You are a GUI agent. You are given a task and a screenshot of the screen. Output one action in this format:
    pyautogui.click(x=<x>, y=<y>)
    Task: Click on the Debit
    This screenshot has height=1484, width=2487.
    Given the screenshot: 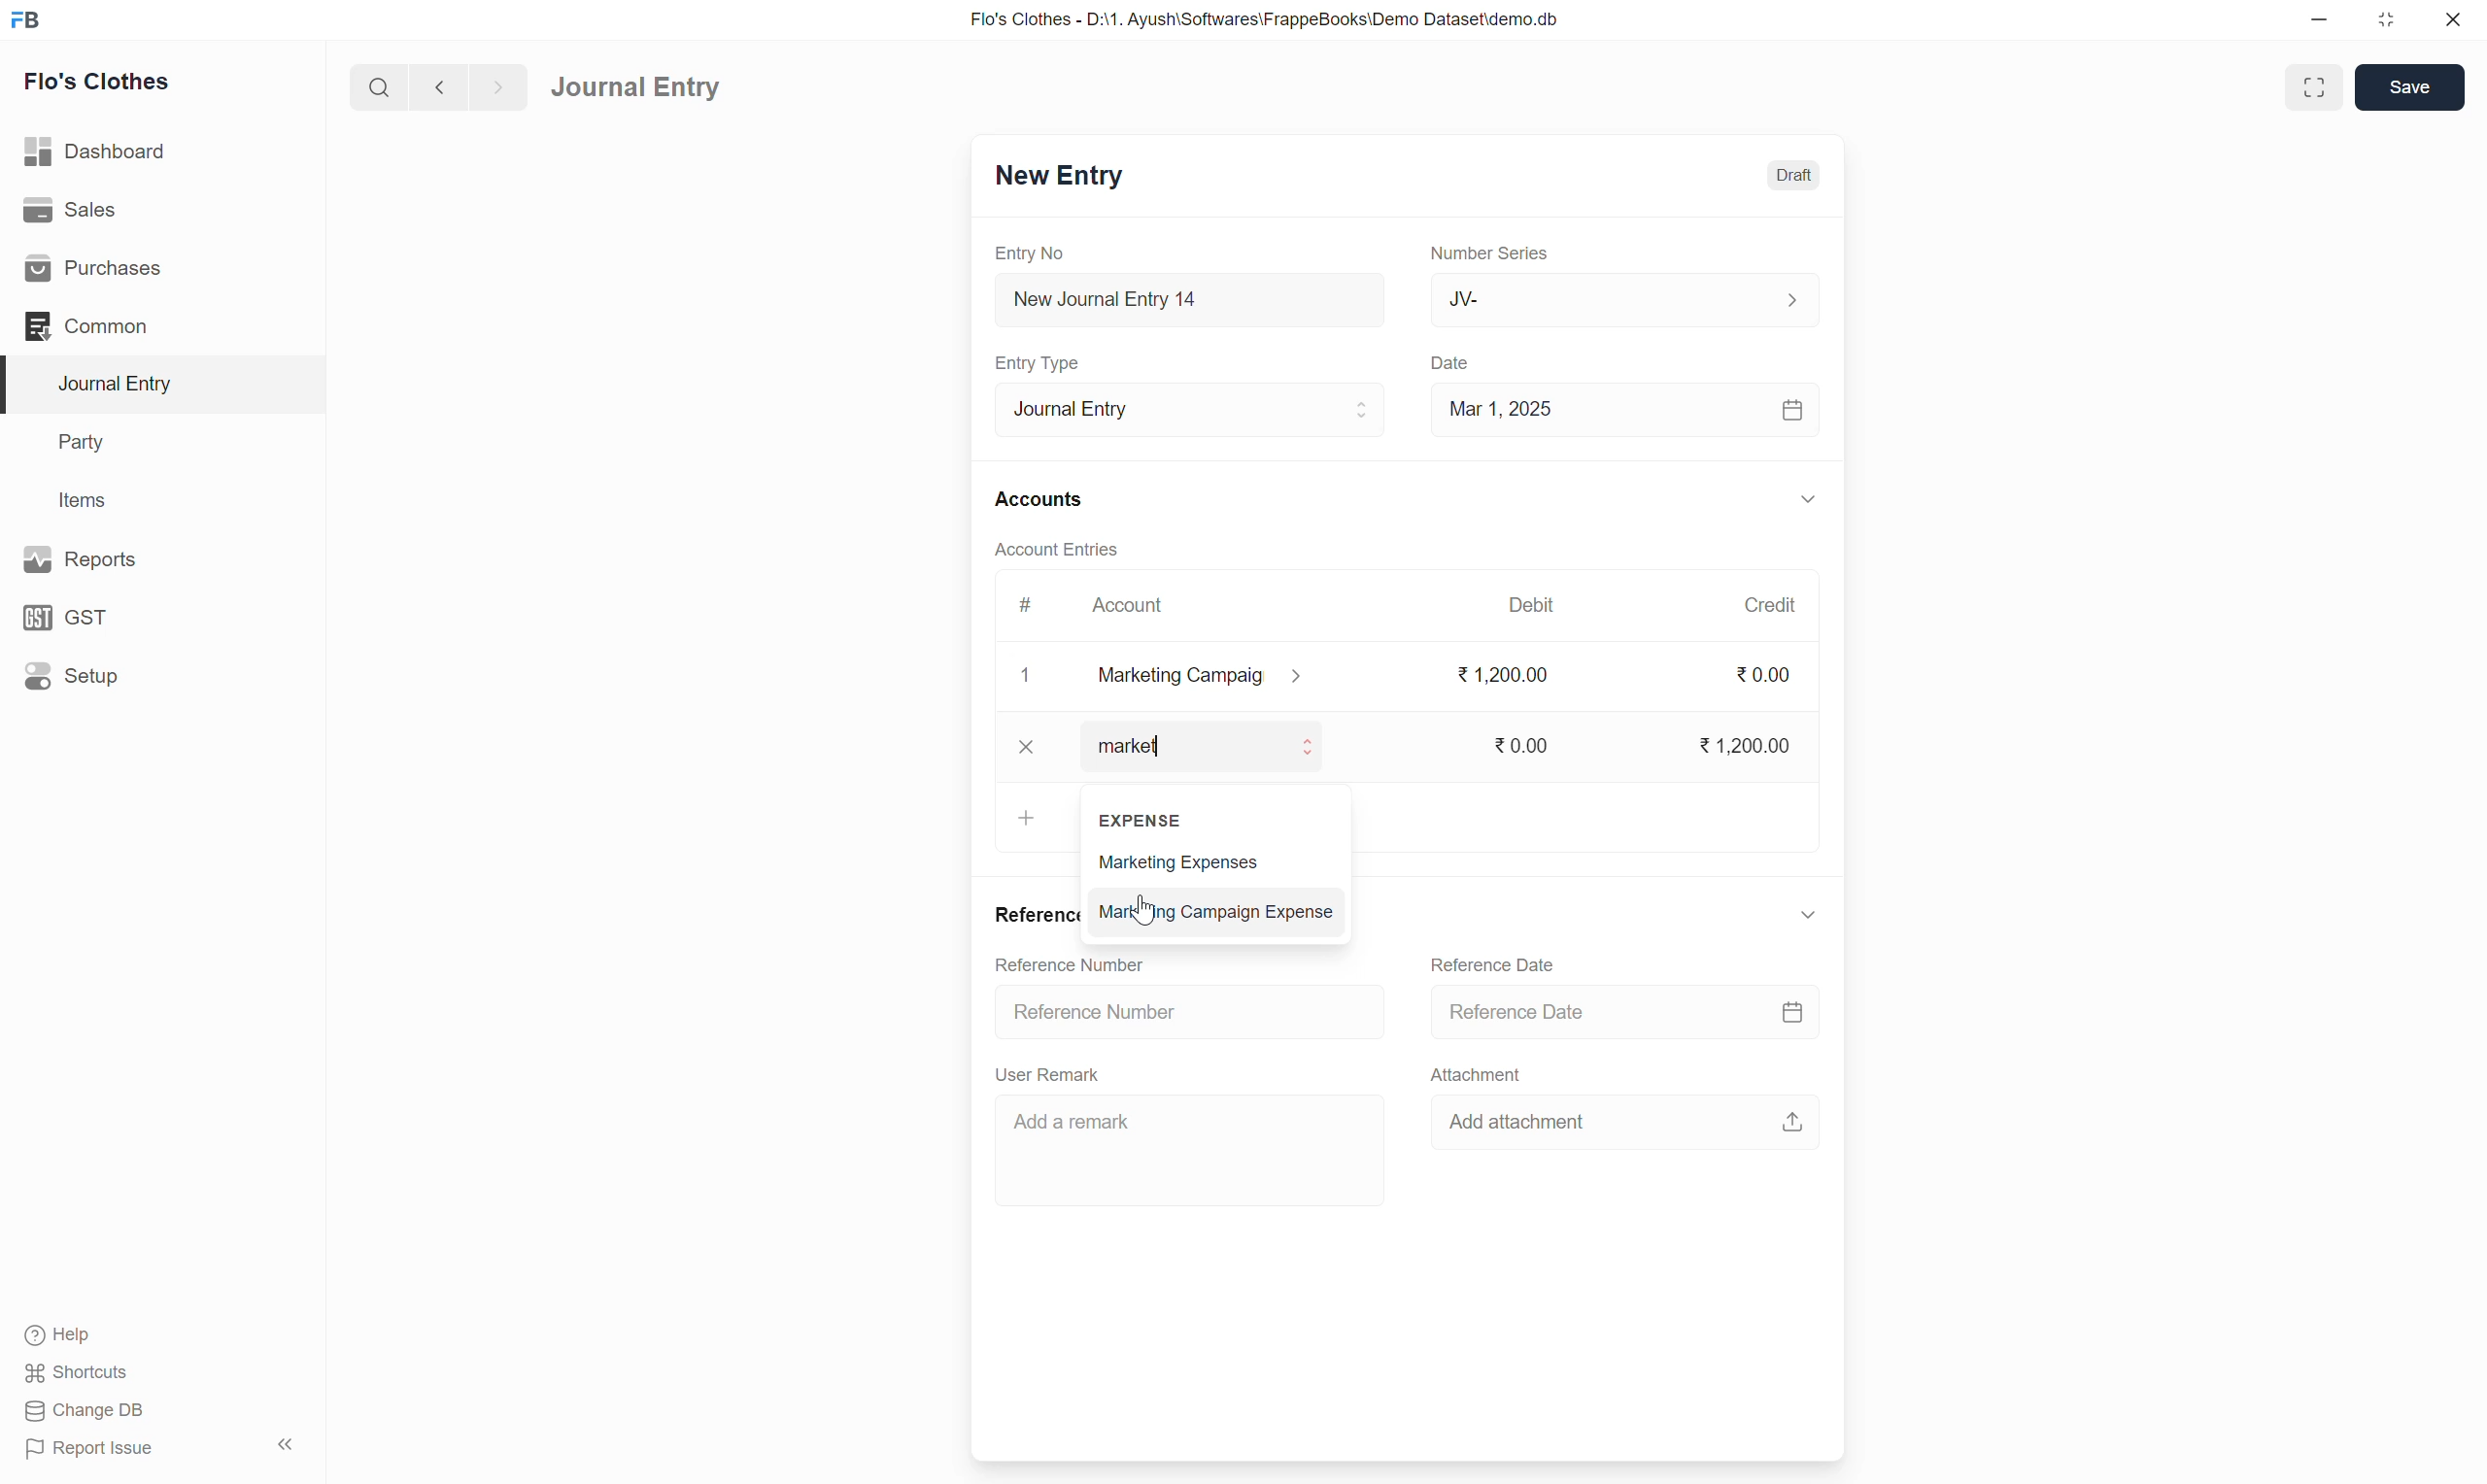 What is the action you would take?
    pyautogui.click(x=1532, y=603)
    